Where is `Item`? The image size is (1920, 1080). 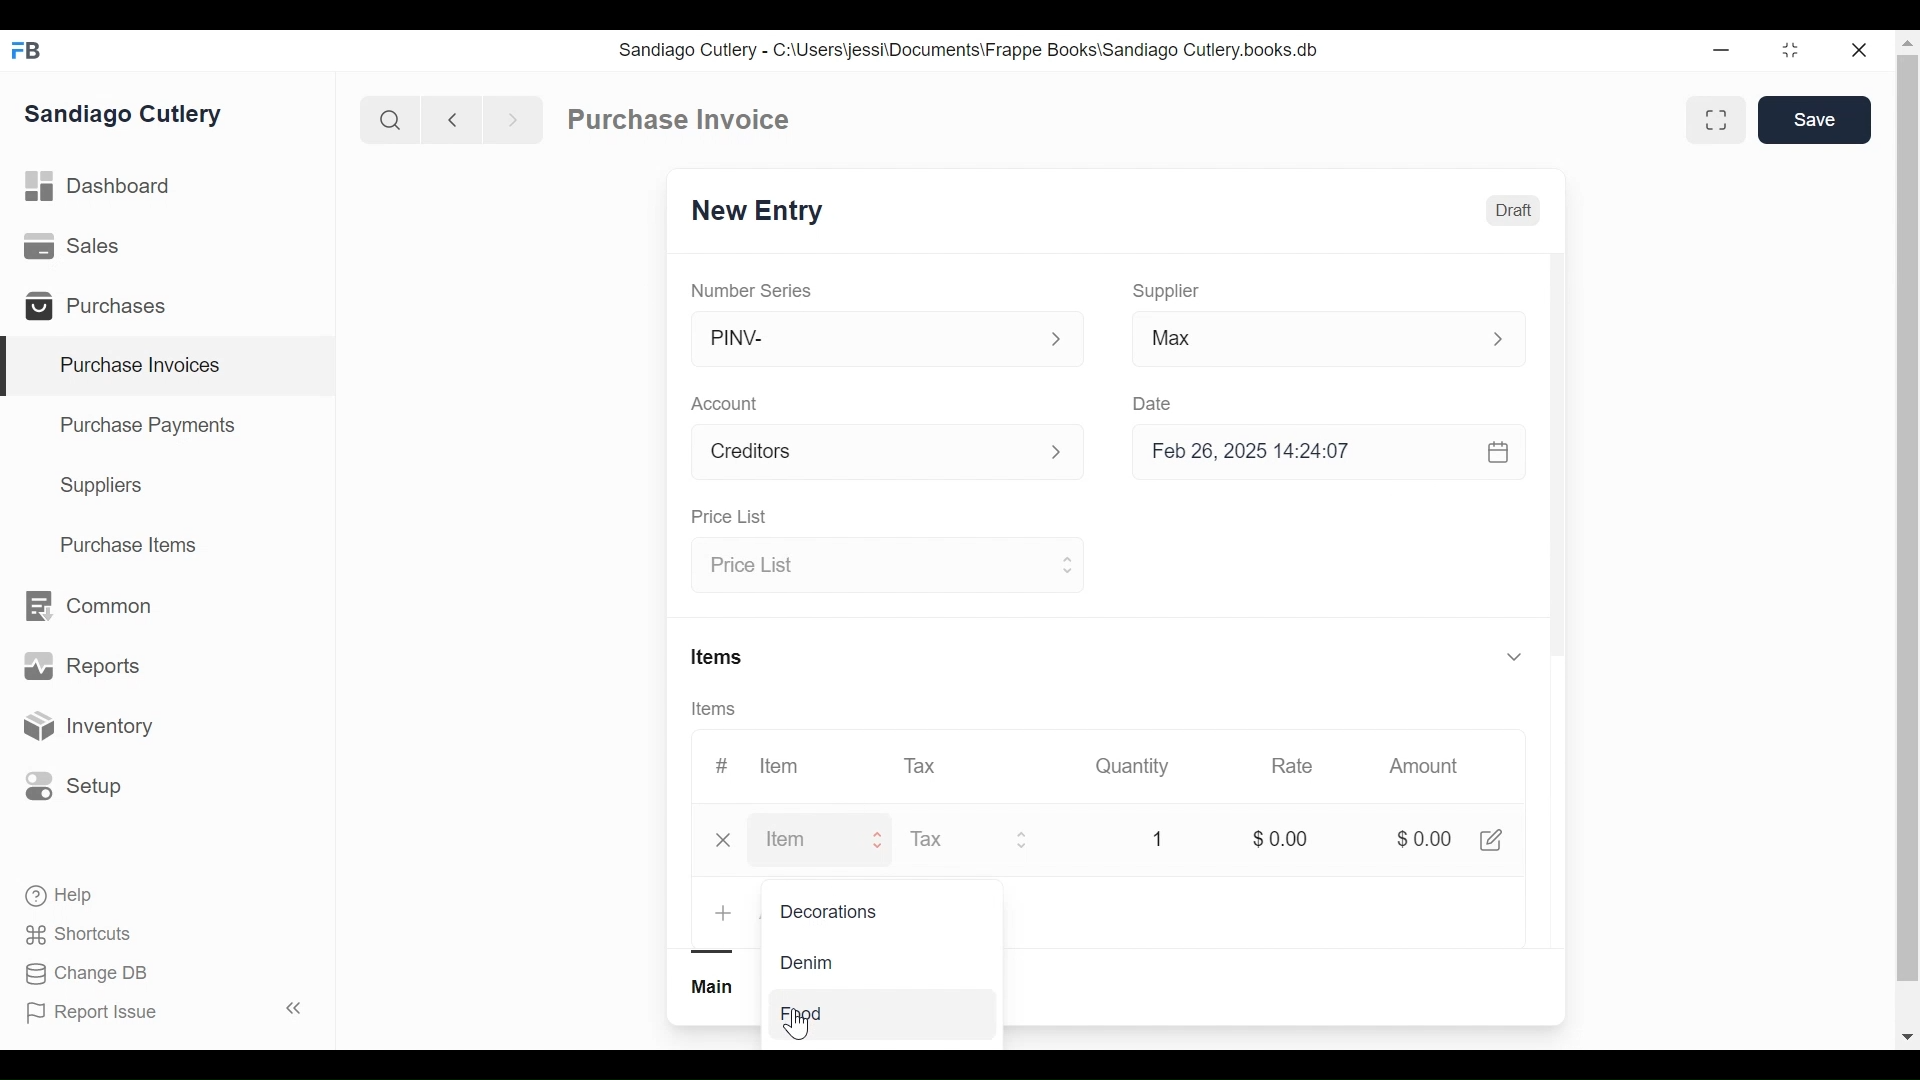 Item is located at coordinates (807, 841).